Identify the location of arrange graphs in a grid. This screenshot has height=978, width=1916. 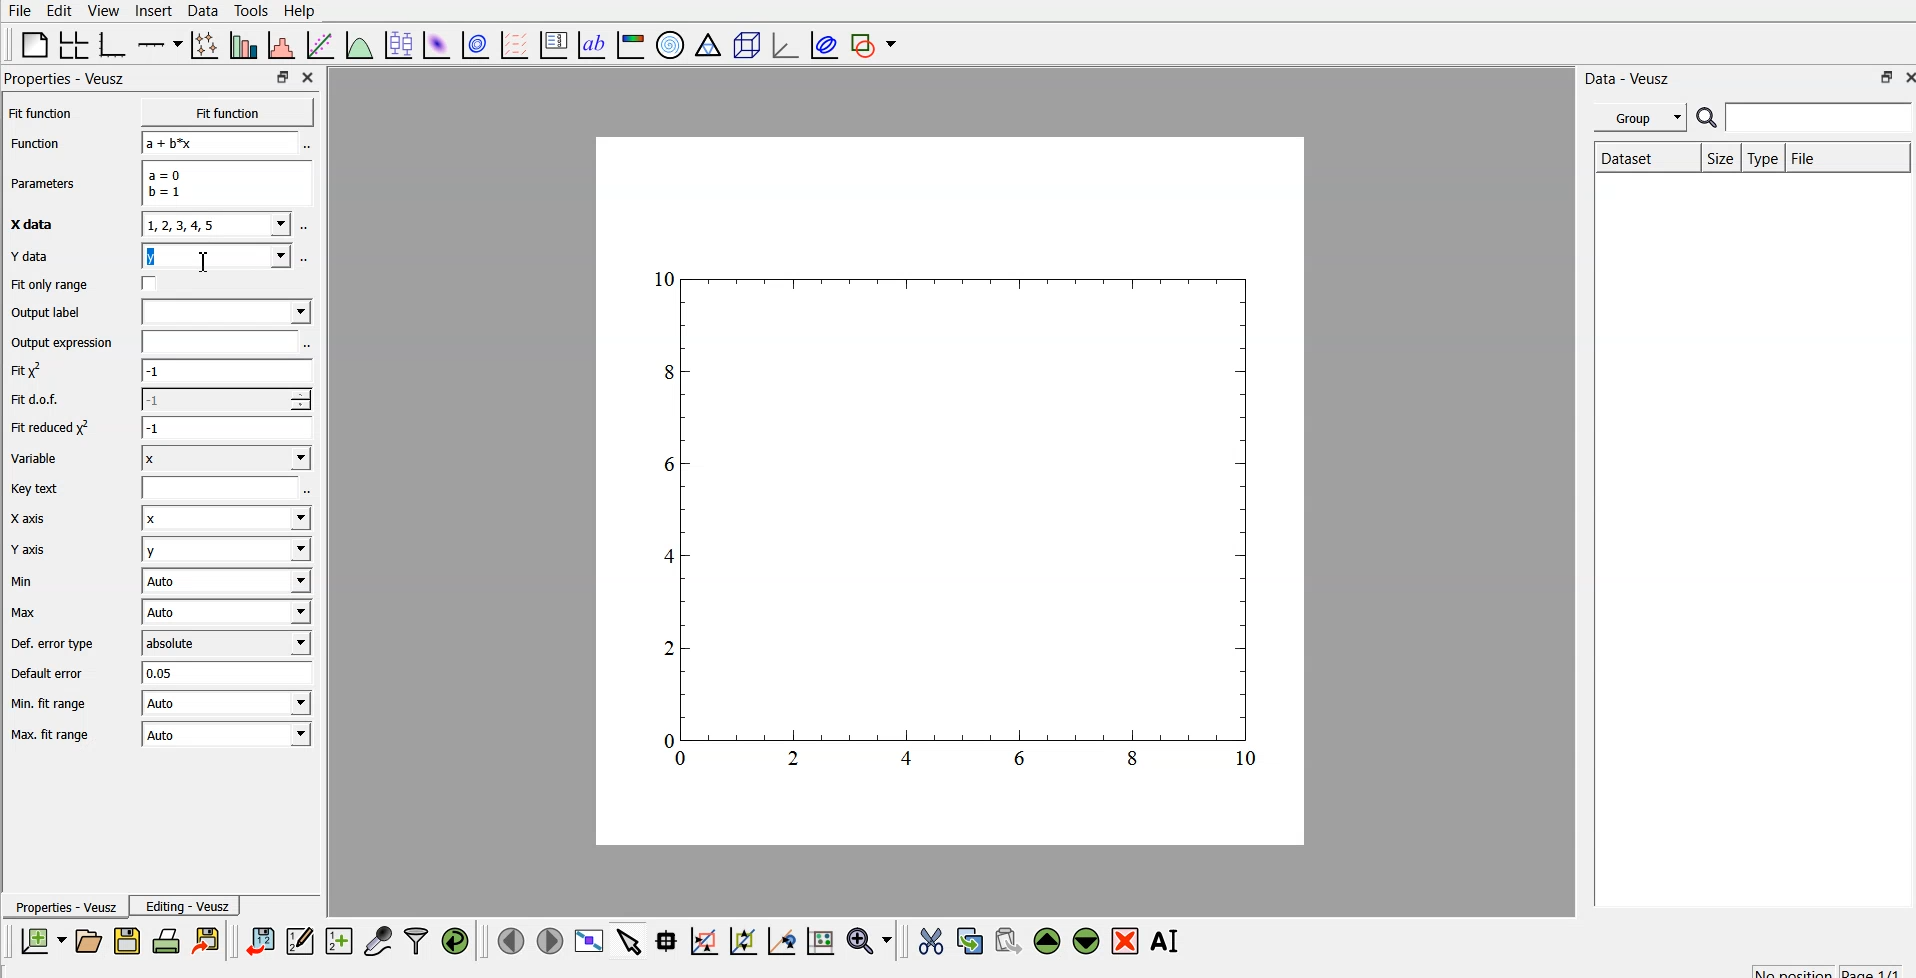
(74, 43).